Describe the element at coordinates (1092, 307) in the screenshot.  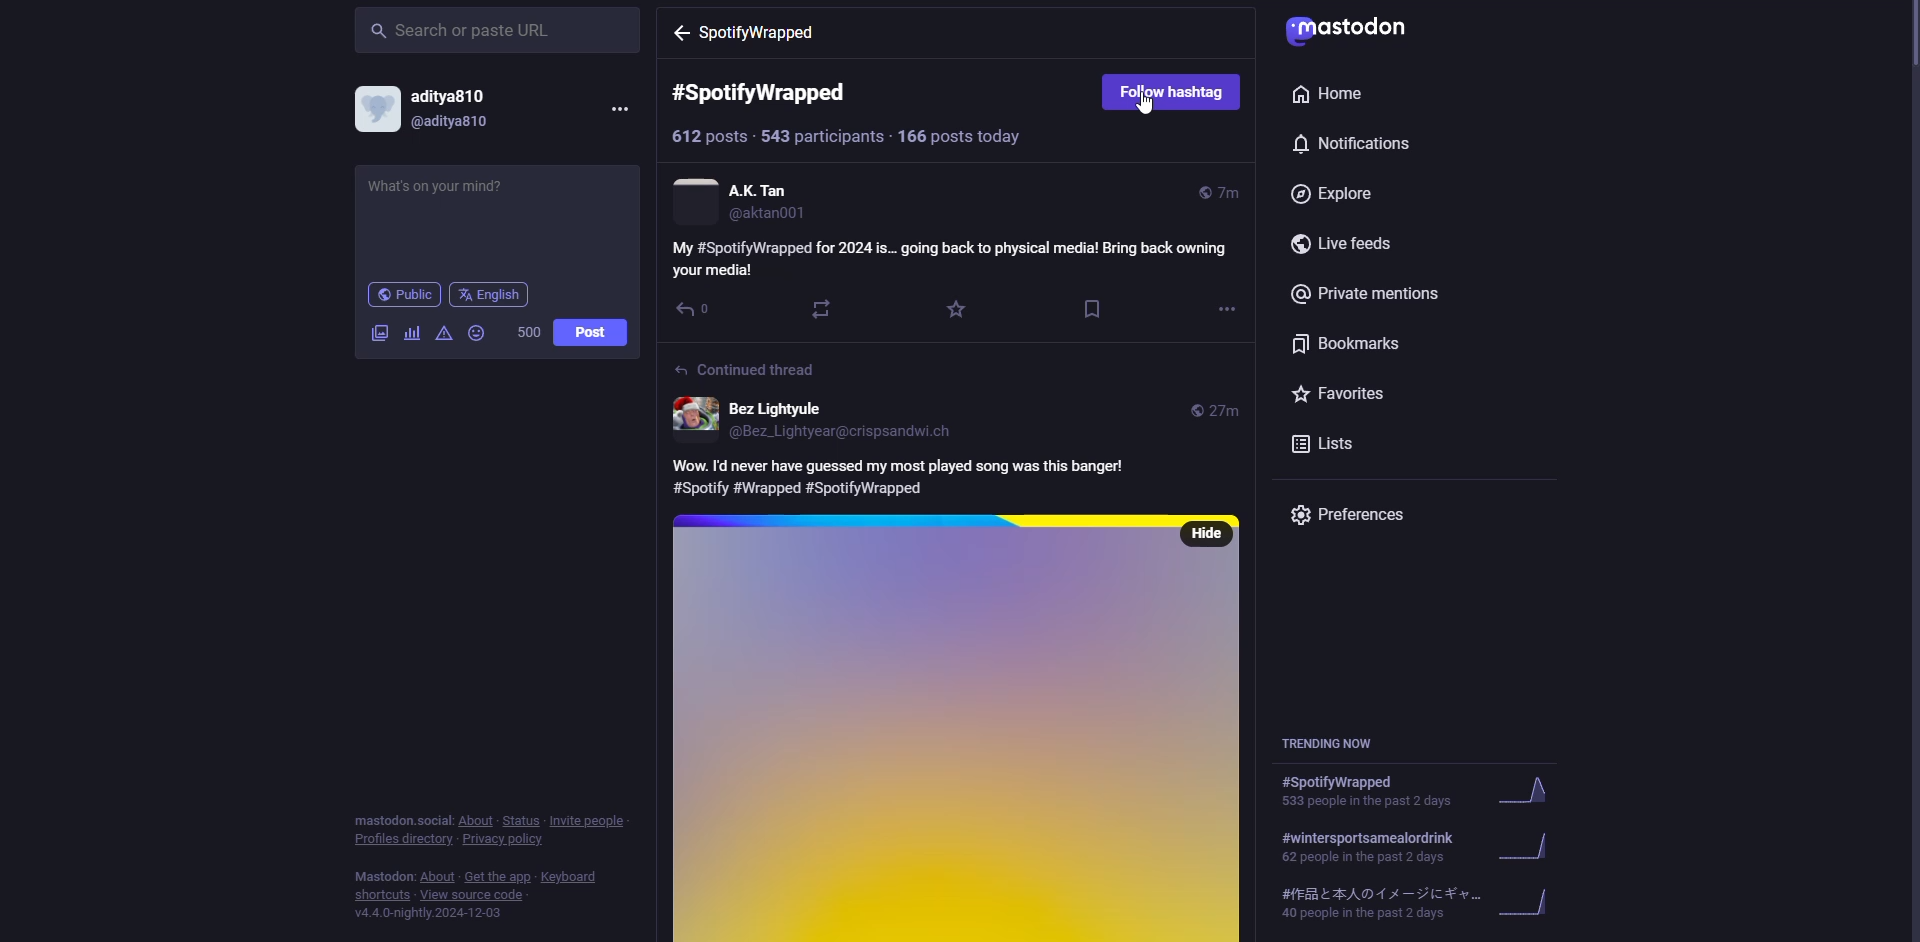
I see `bookmark` at that location.